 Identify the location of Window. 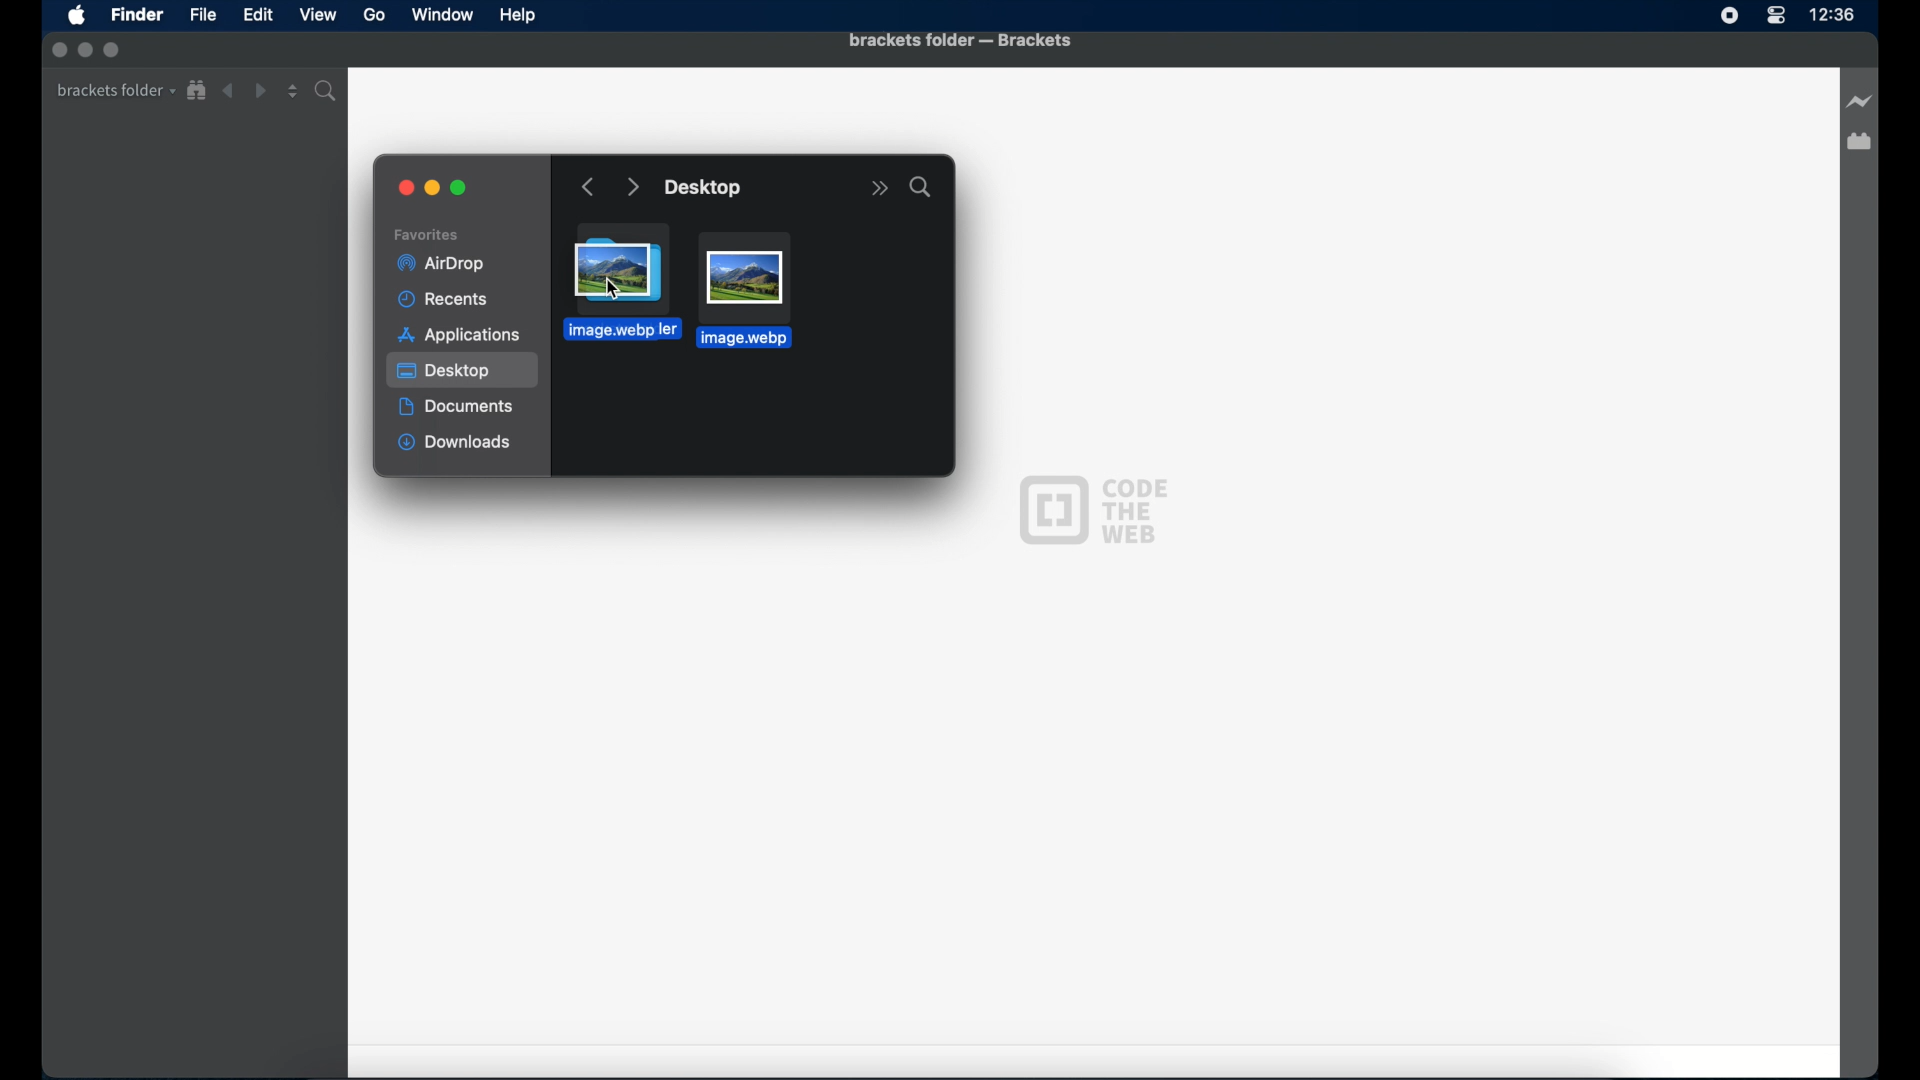
(443, 14).